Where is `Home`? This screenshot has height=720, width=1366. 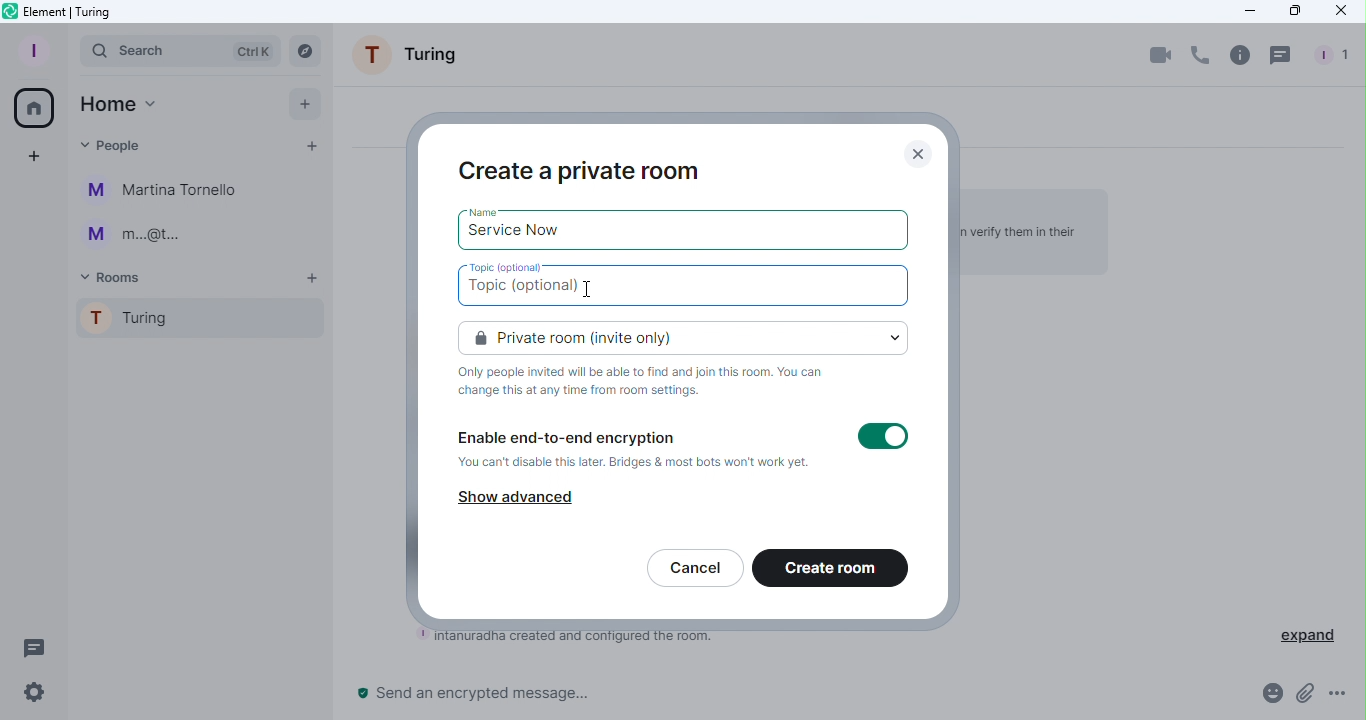
Home is located at coordinates (31, 105).